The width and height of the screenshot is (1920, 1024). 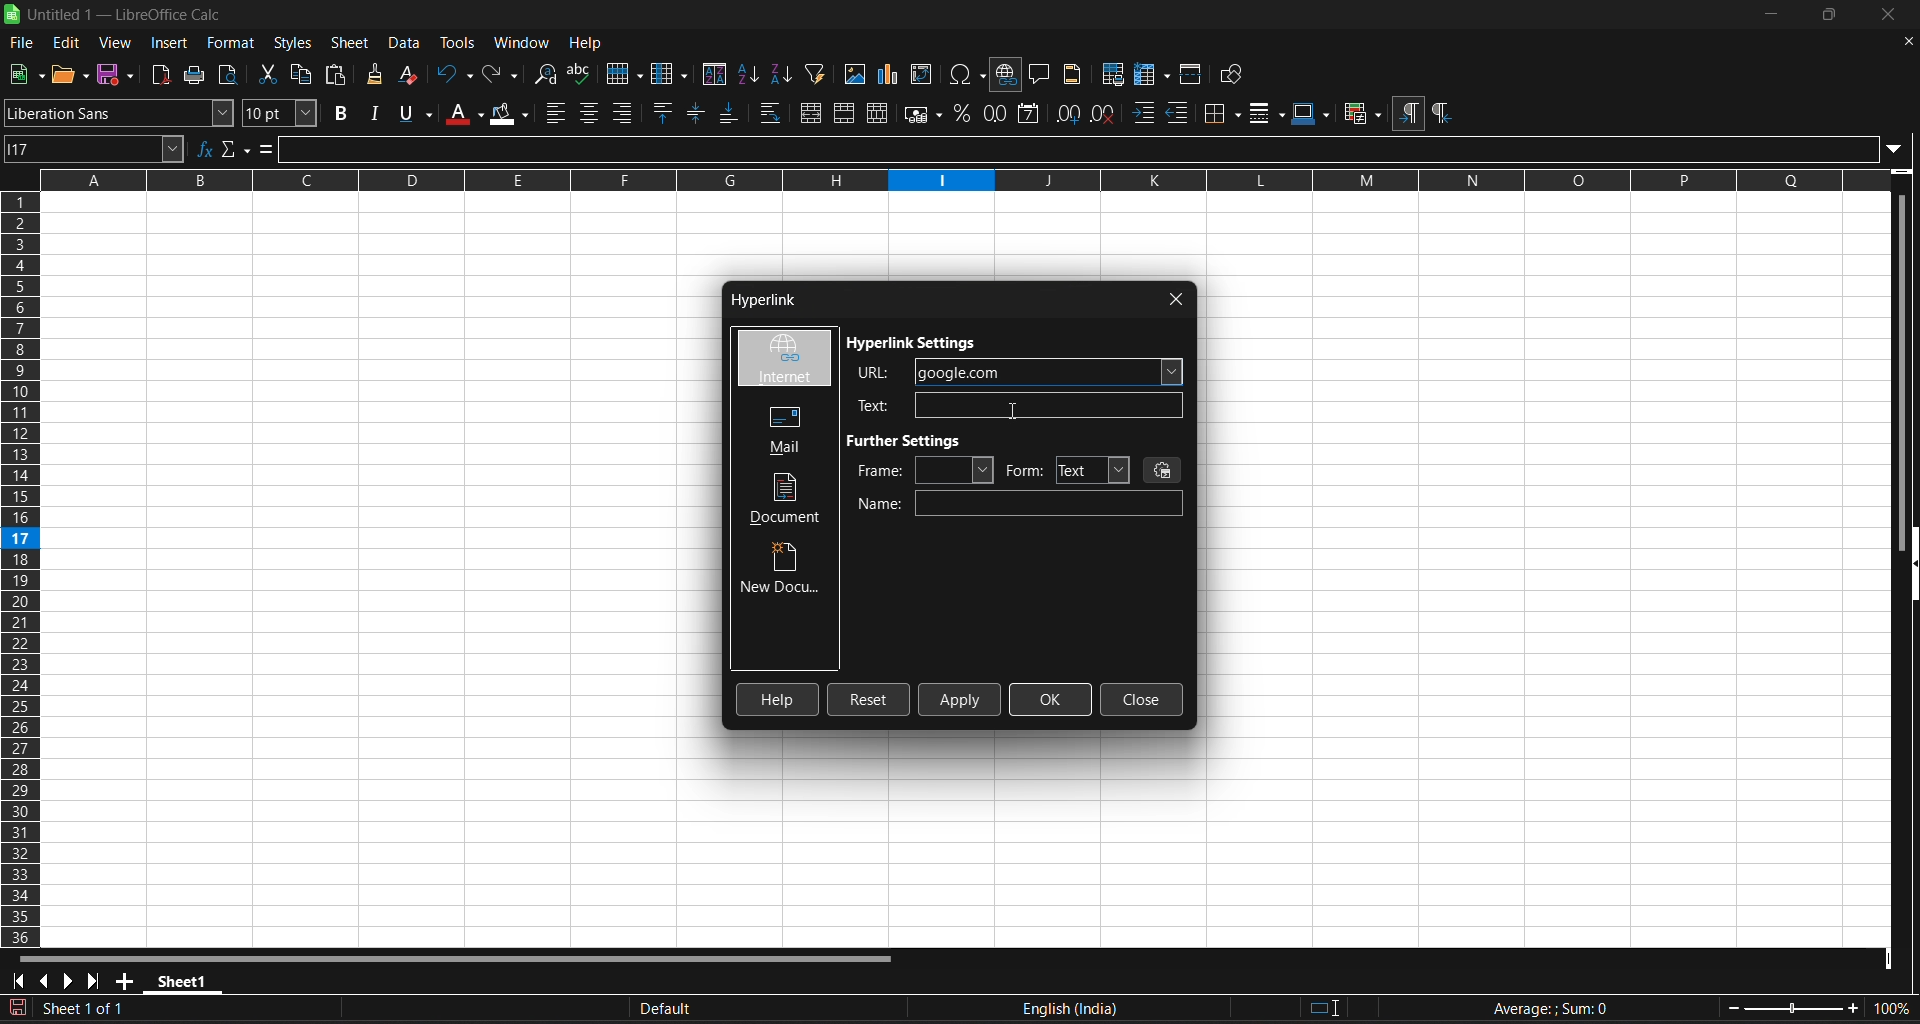 What do you see at coordinates (1020, 504) in the screenshot?
I see `name` at bounding box center [1020, 504].